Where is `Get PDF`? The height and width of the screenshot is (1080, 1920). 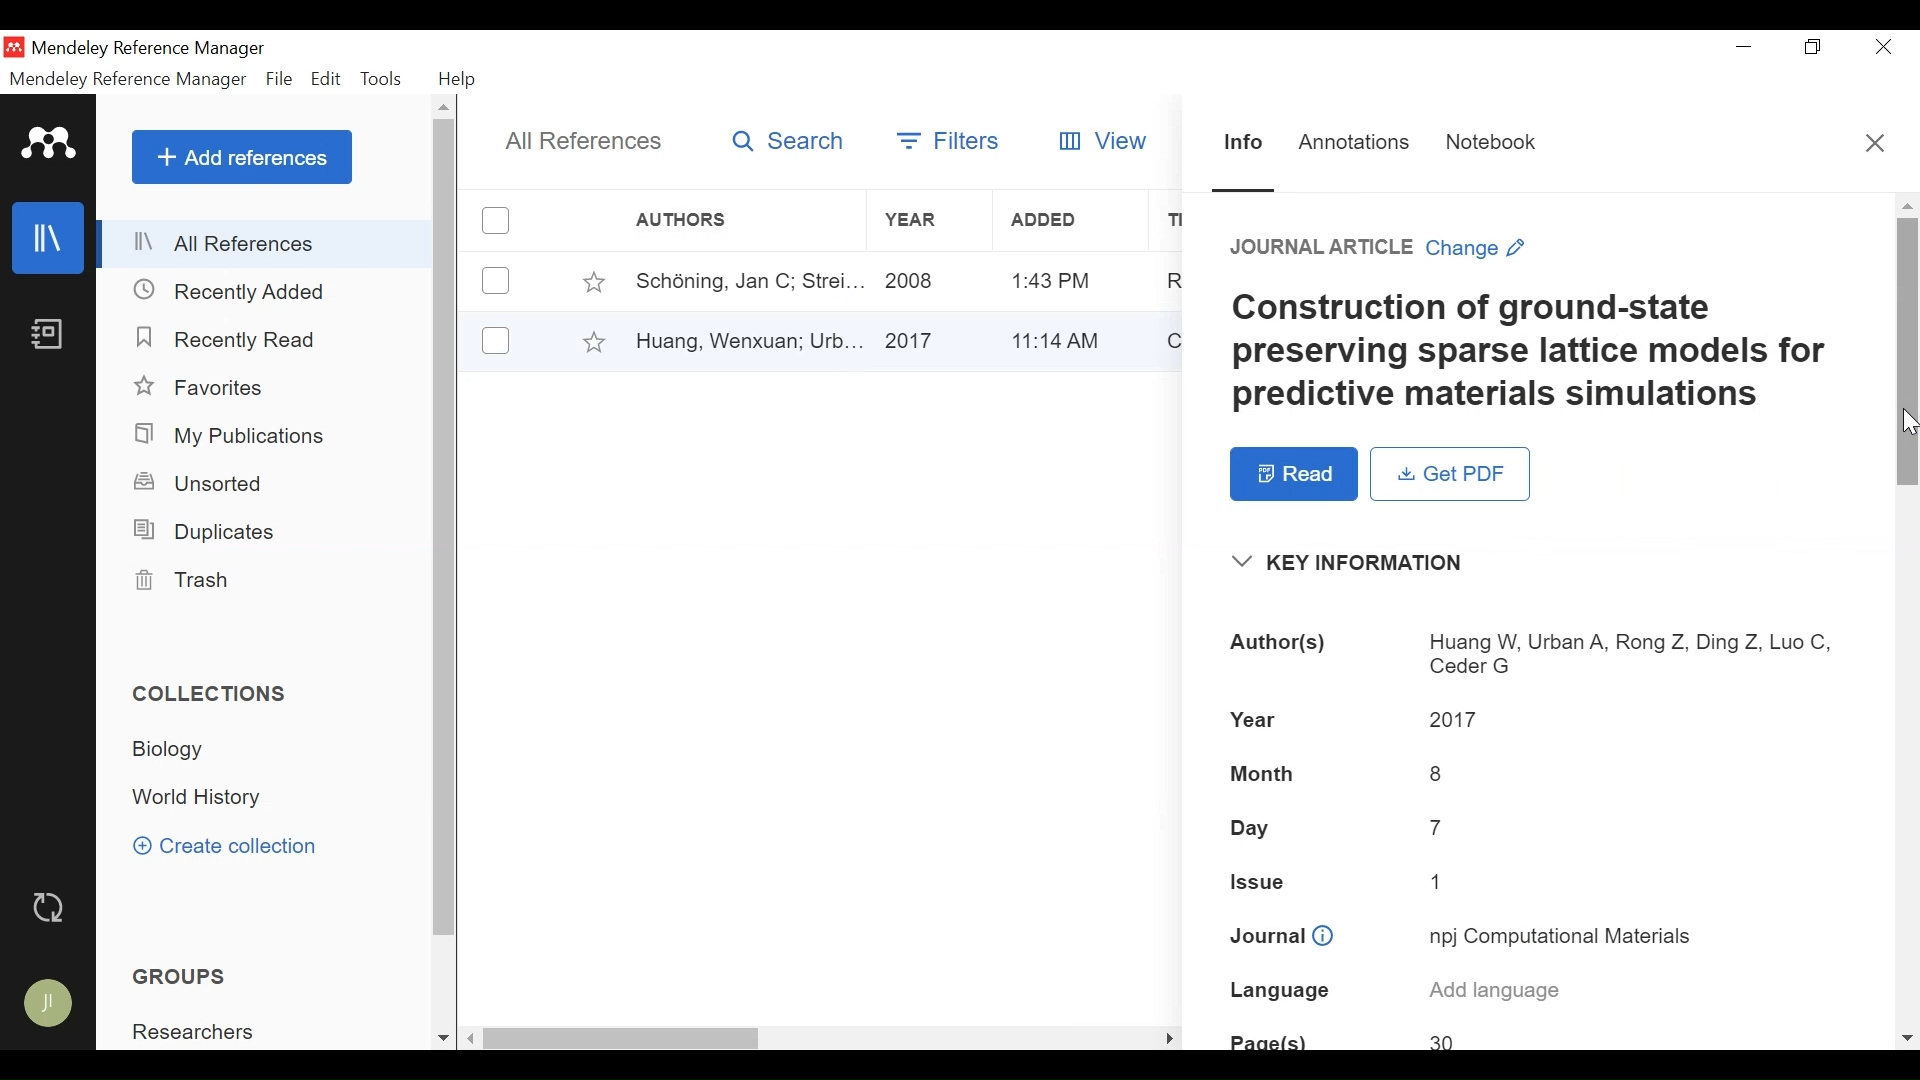 Get PDF is located at coordinates (1450, 474).